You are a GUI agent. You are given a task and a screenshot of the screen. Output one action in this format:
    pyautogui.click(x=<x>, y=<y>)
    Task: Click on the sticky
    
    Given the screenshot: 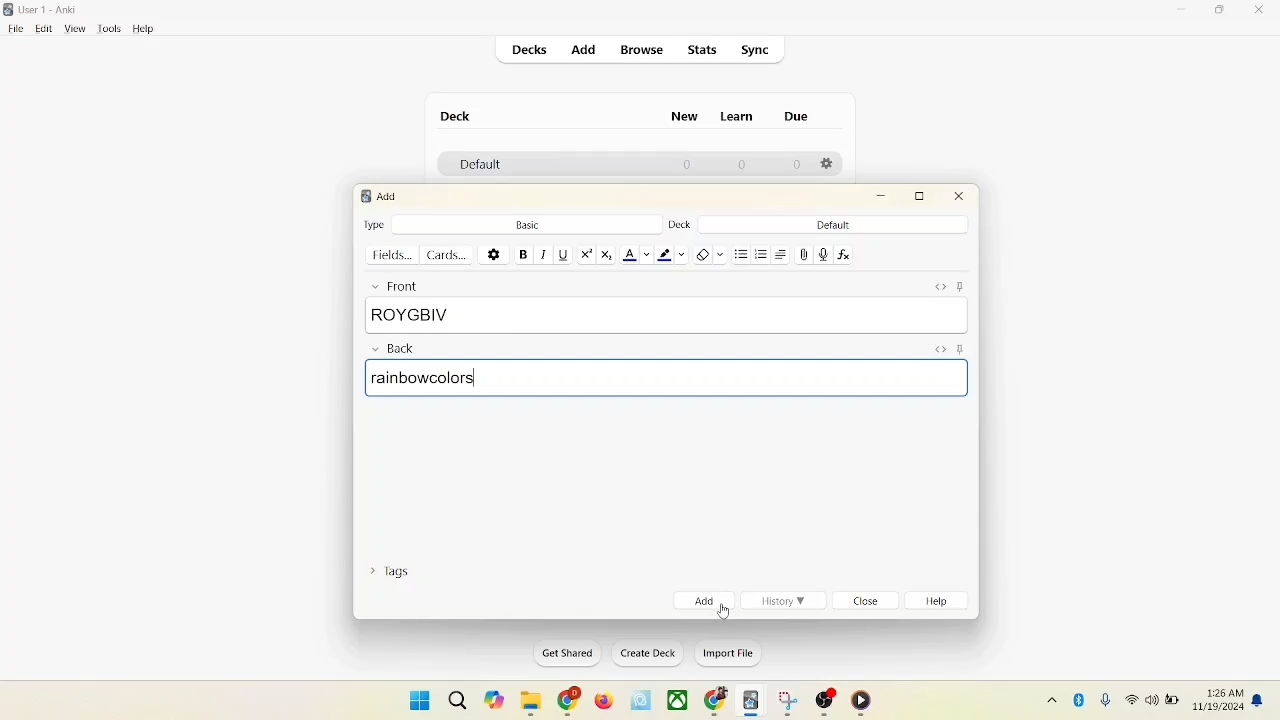 What is the action you would take?
    pyautogui.click(x=964, y=286)
    